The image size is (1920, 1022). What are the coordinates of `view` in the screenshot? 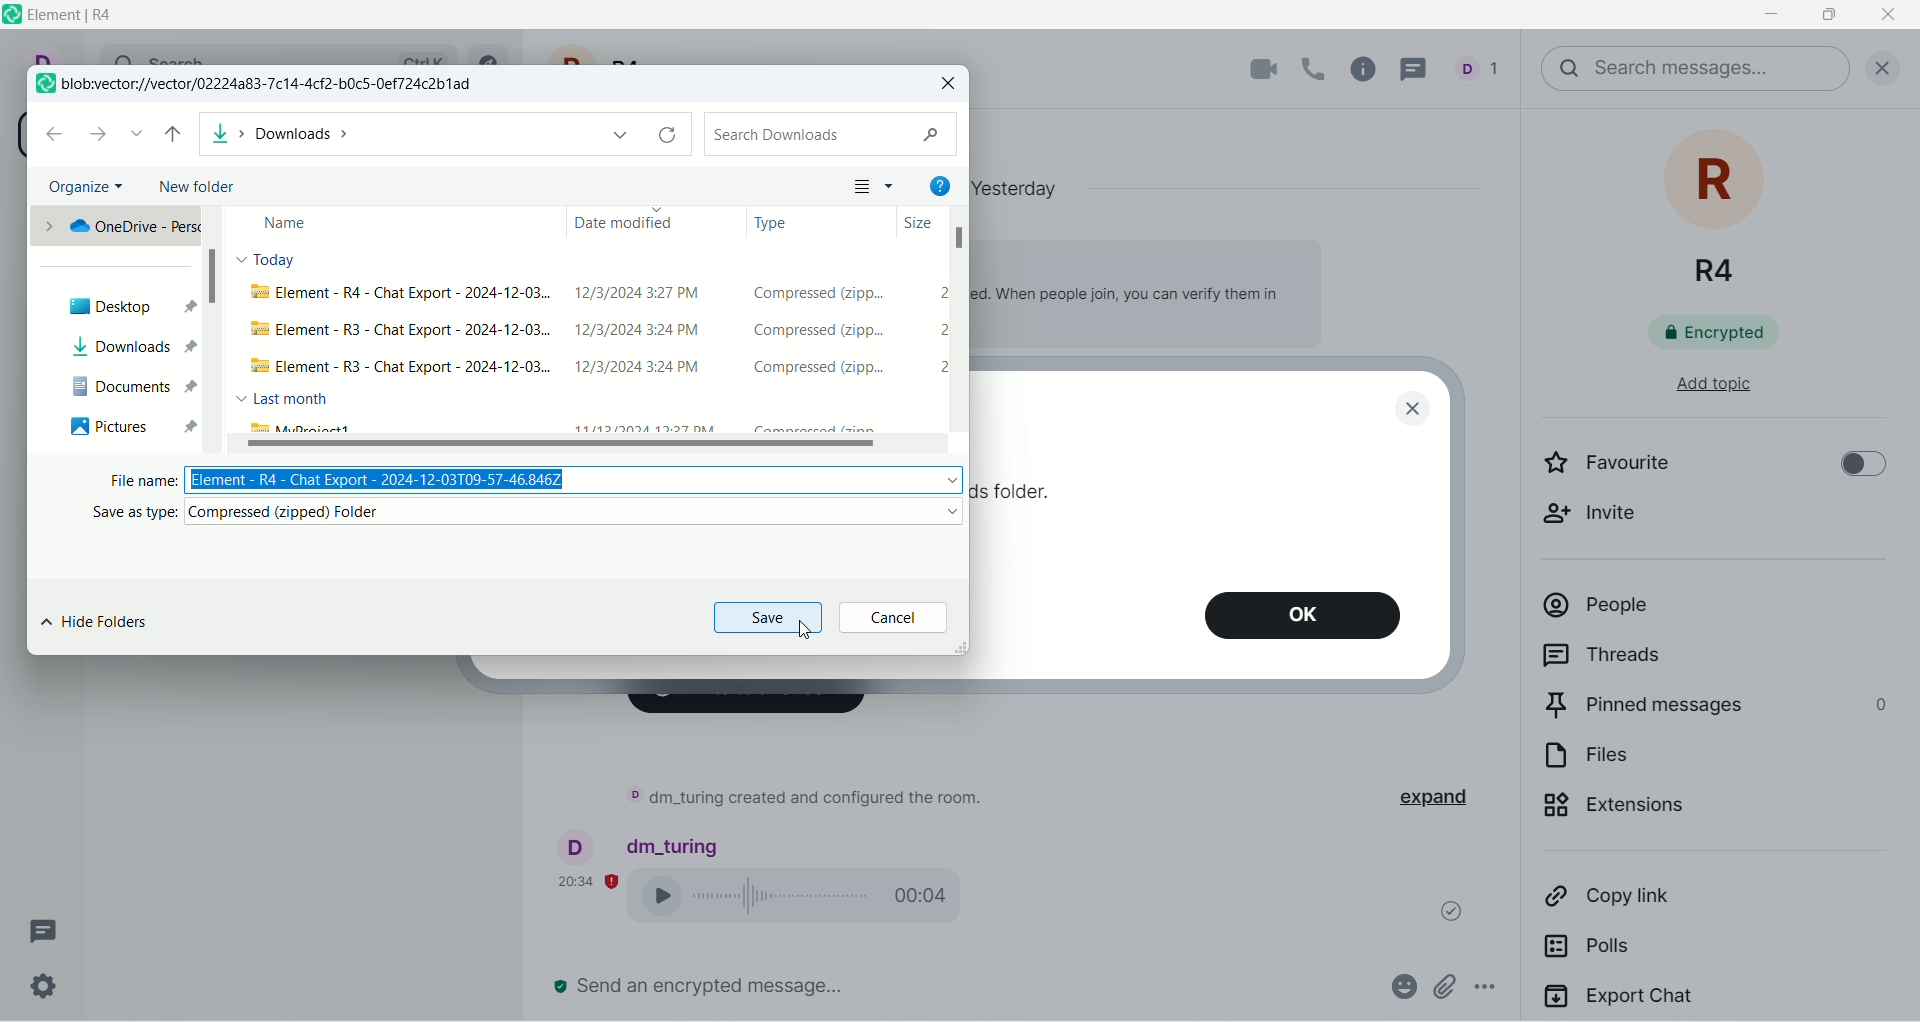 It's located at (874, 189).